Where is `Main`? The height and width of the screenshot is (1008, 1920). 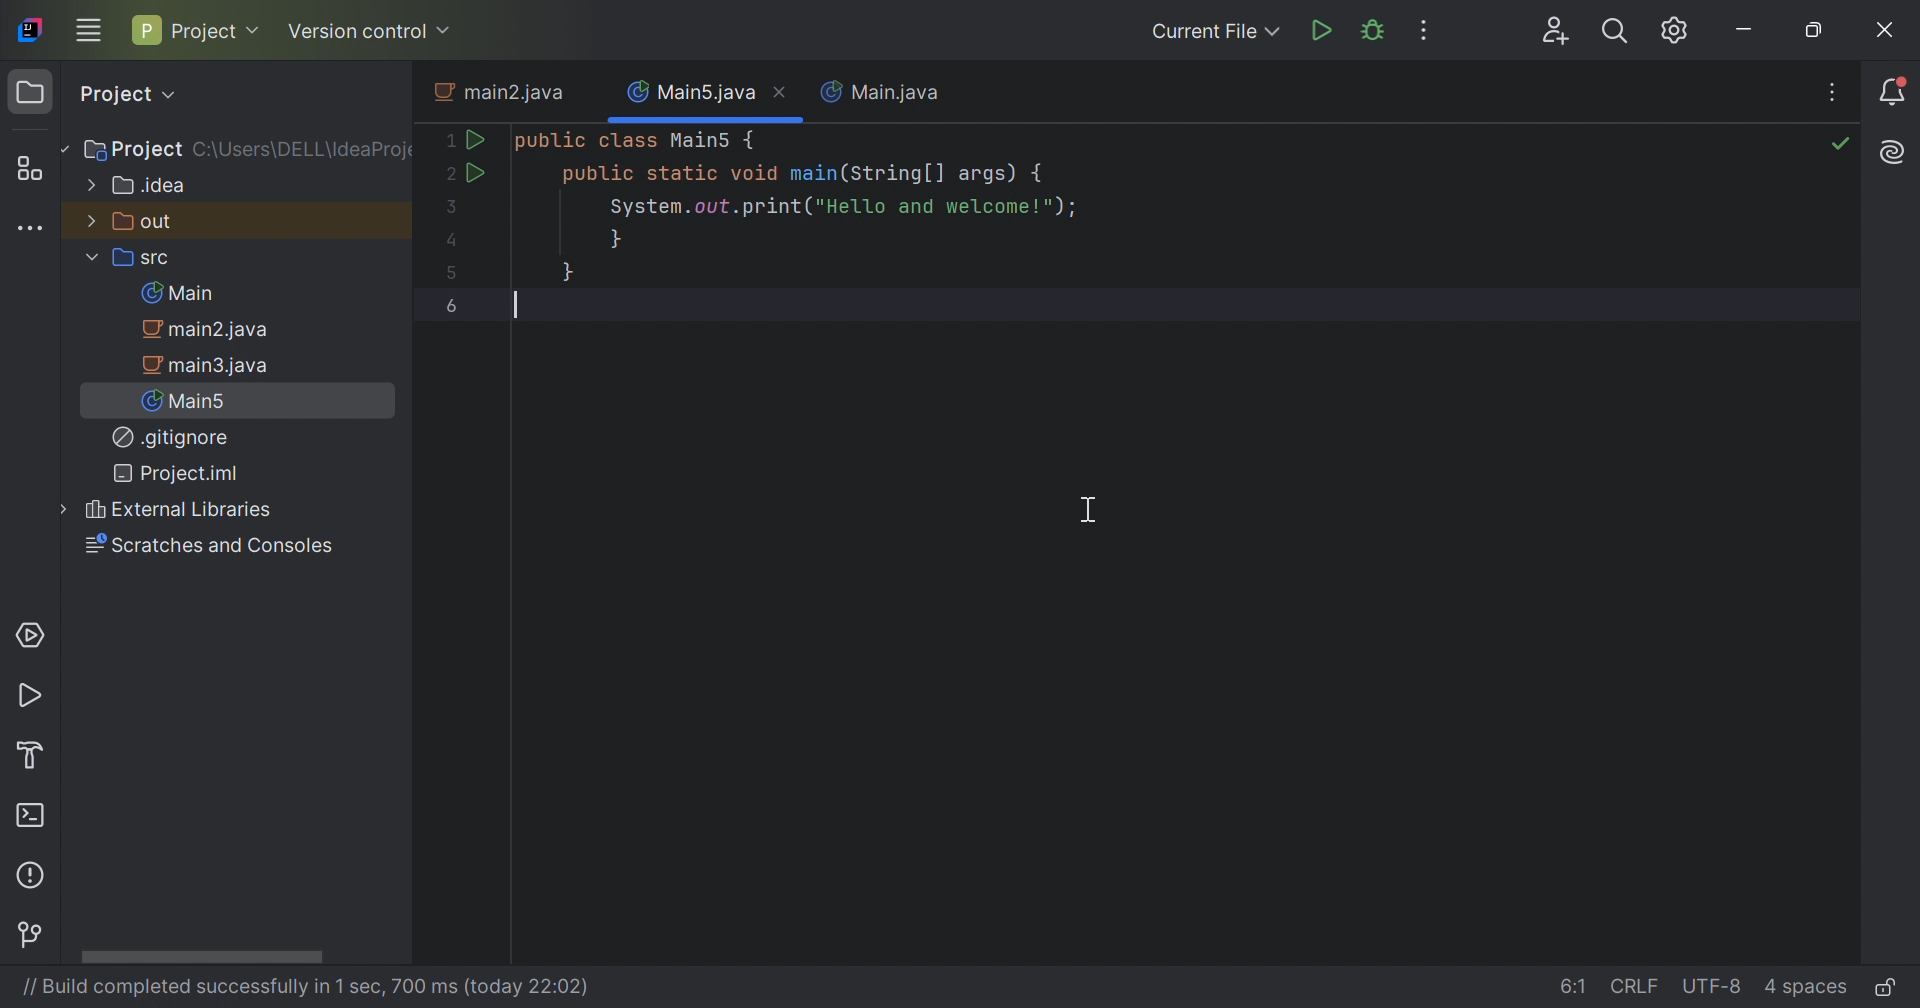
Main is located at coordinates (184, 293).